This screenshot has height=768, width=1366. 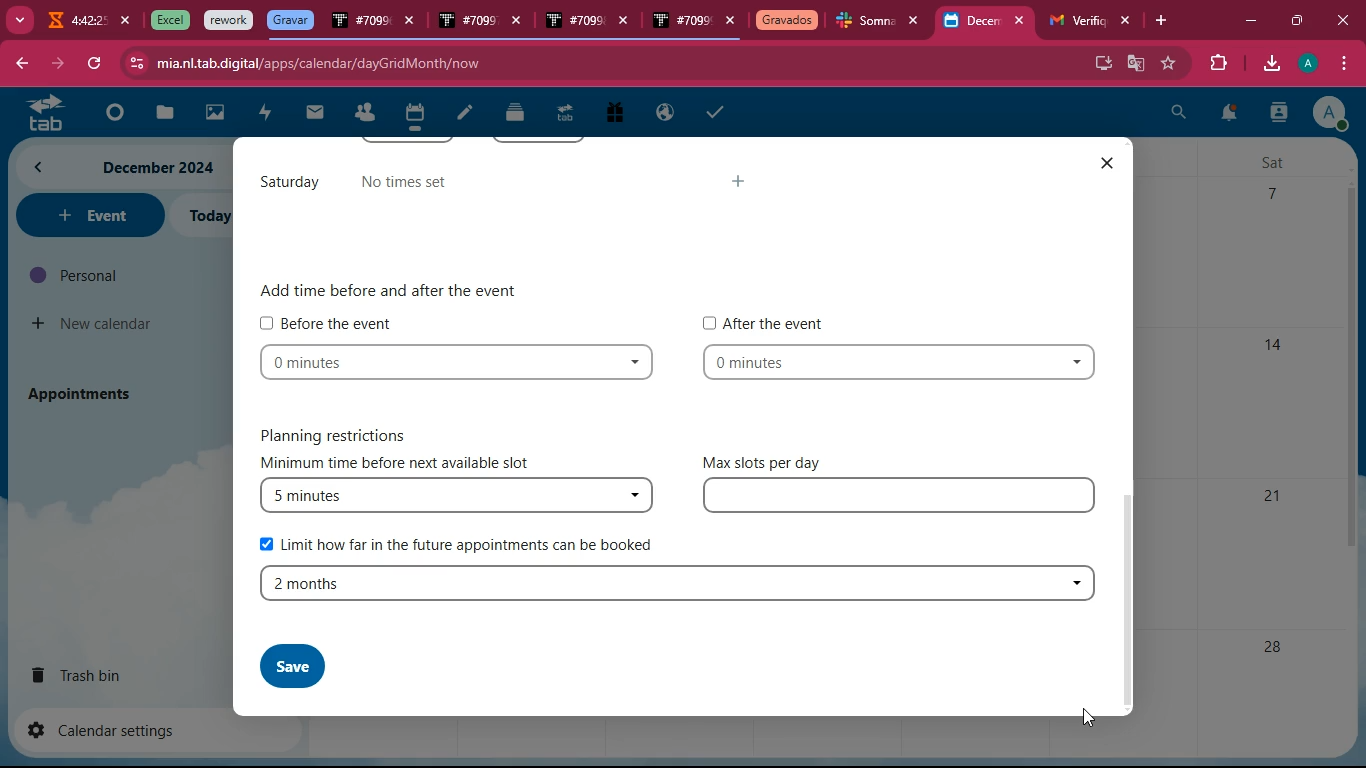 I want to click on close, so click(x=1347, y=20).